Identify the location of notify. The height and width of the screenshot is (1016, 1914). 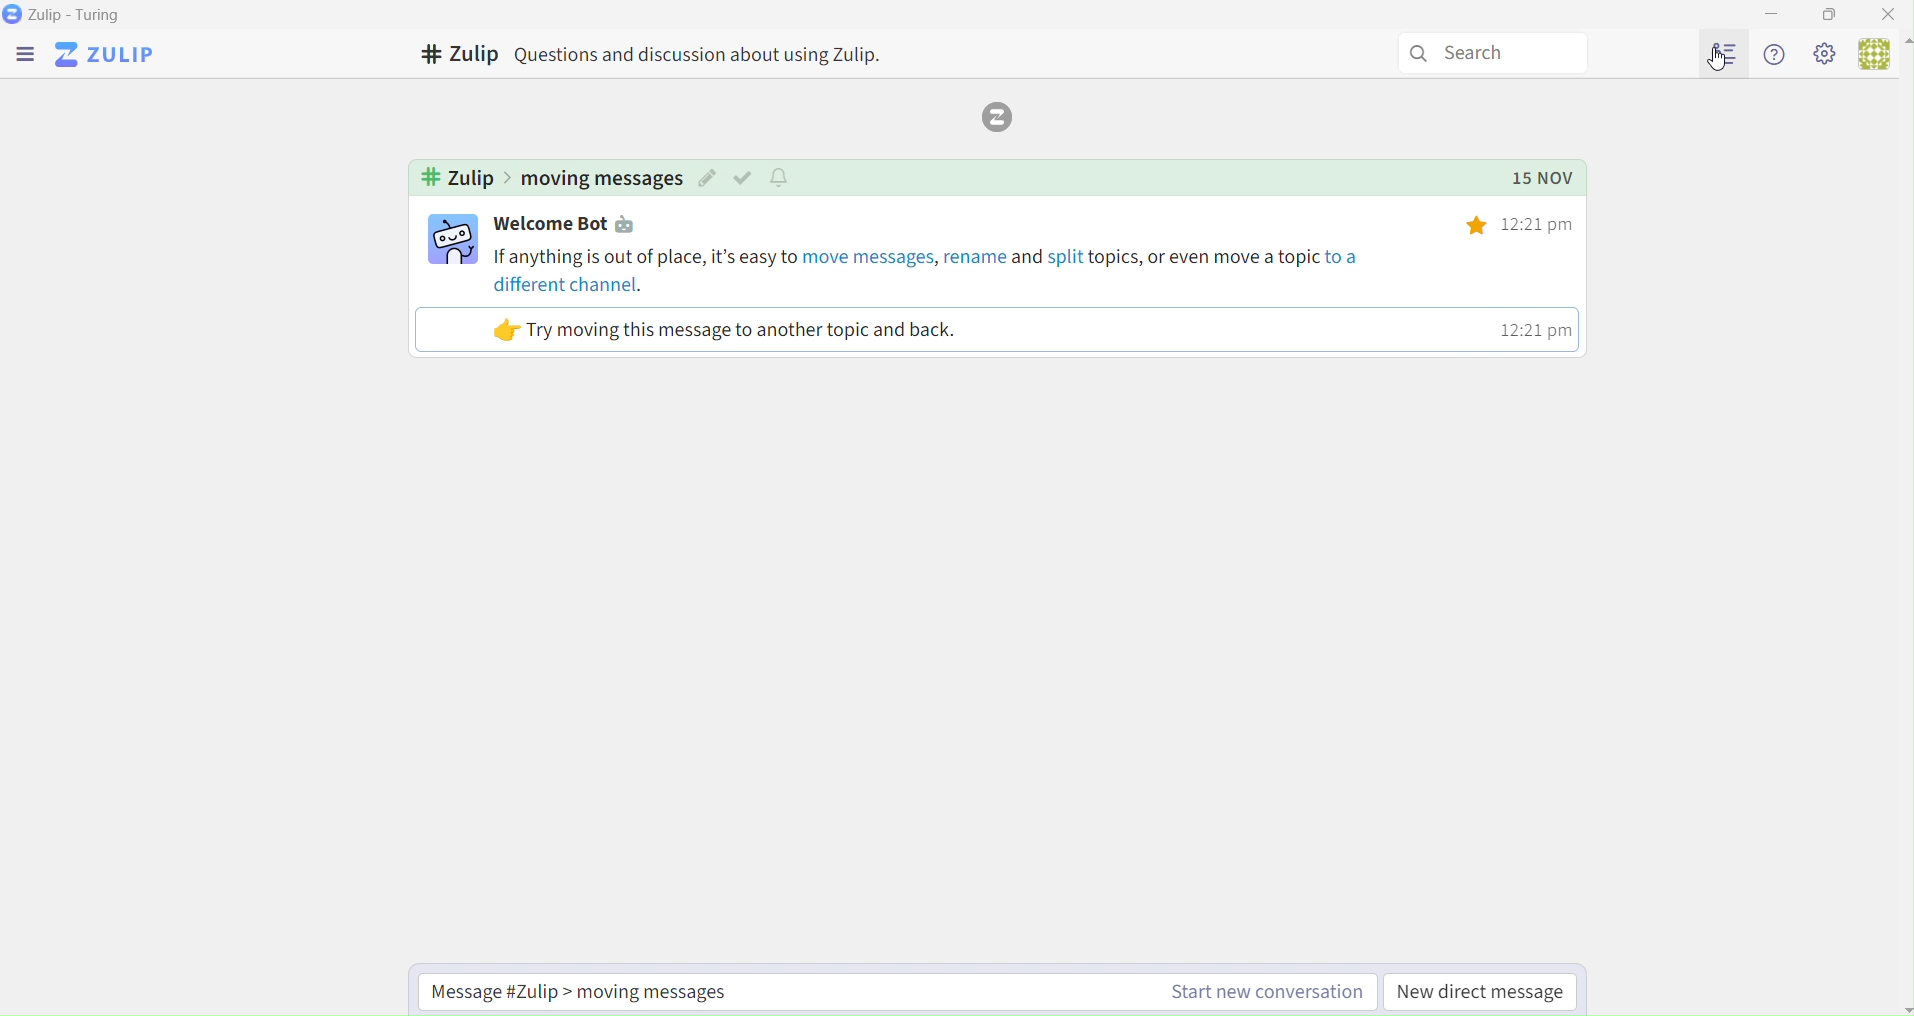
(783, 176).